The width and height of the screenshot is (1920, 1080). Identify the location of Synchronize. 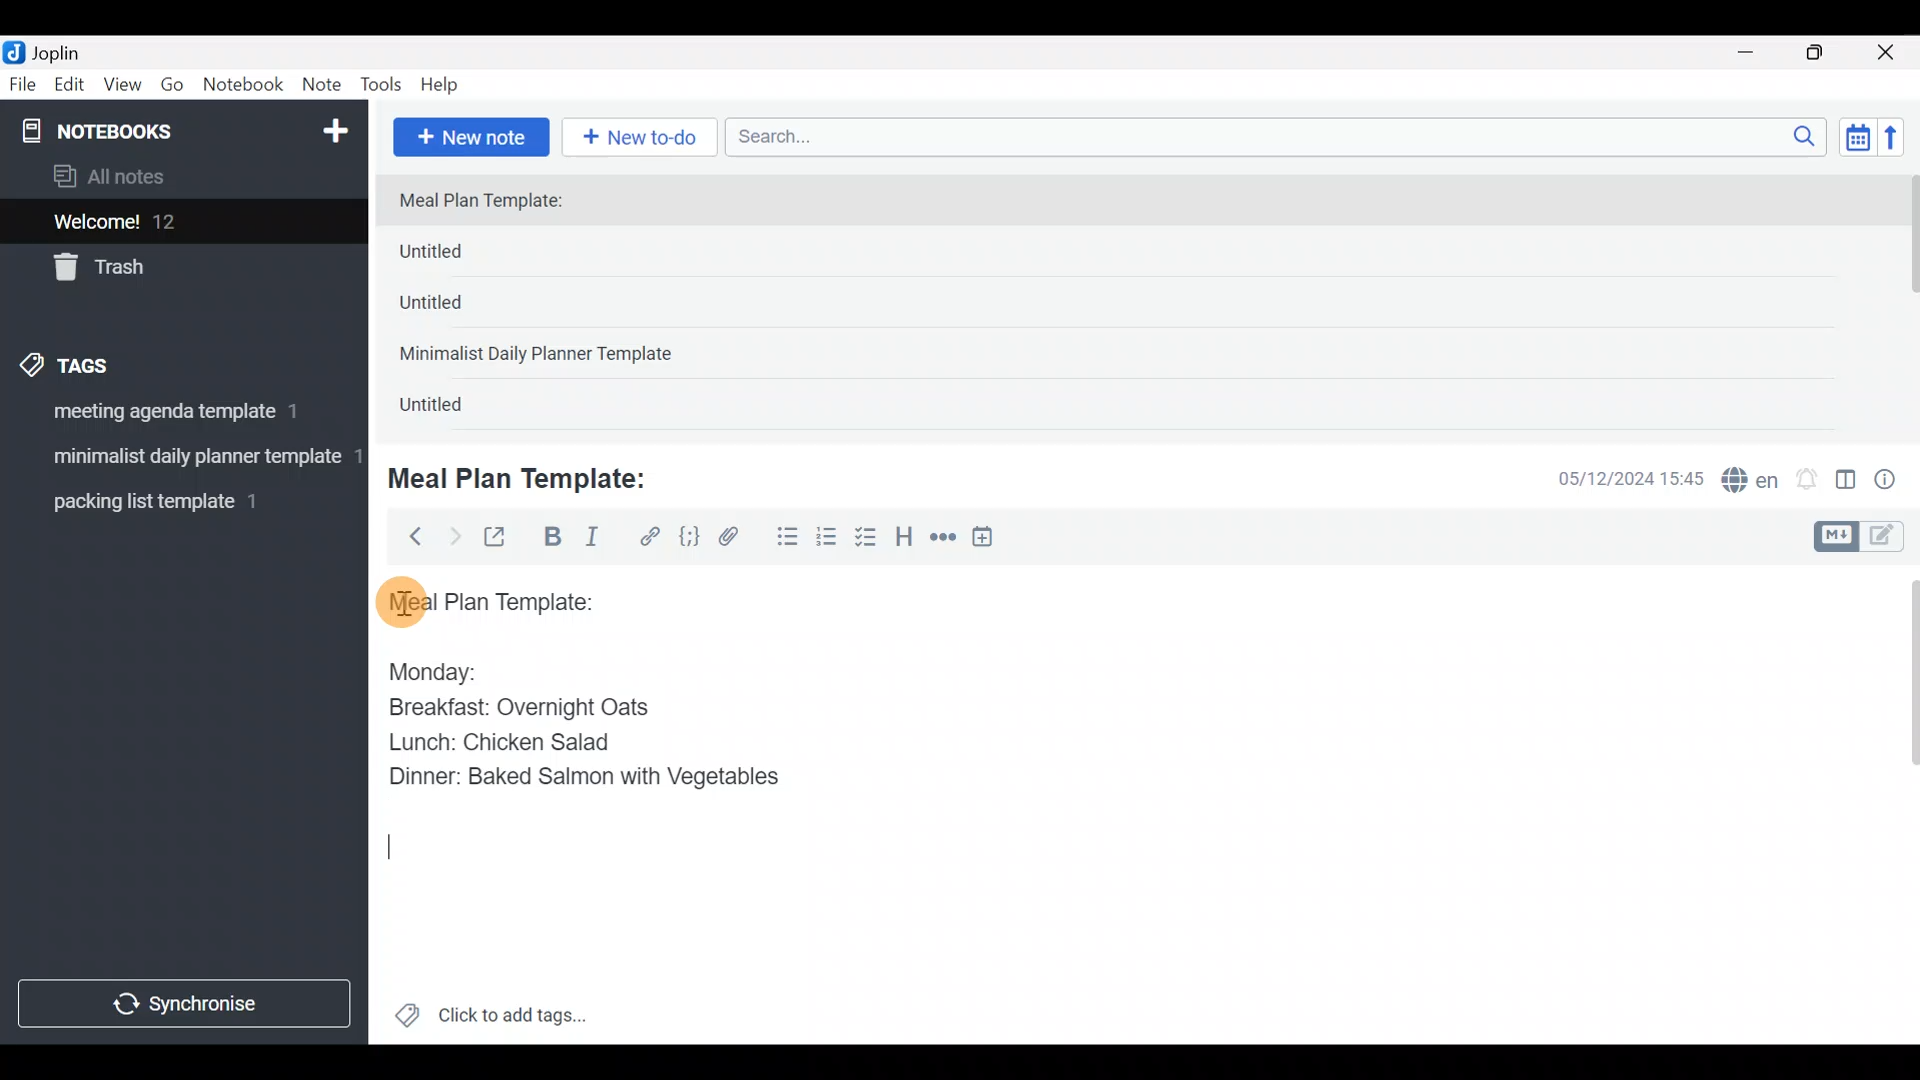
(187, 1003).